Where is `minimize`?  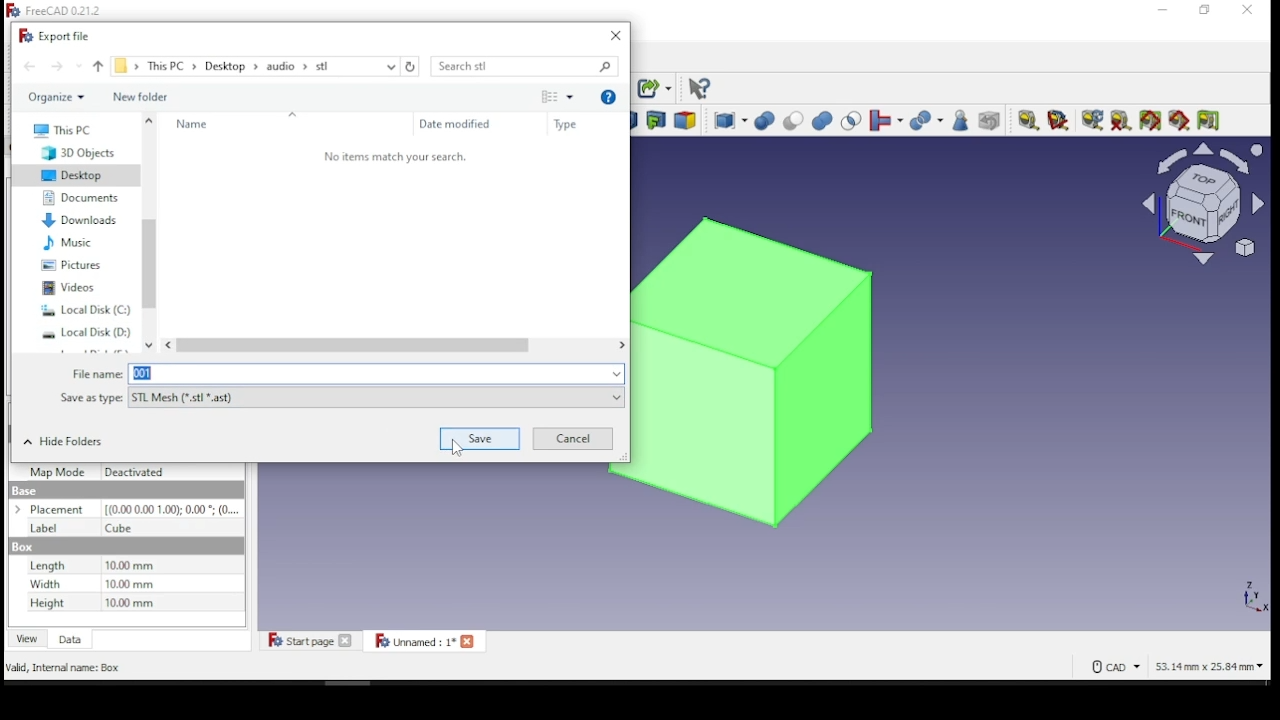
minimize is located at coordinates (1165, 10).